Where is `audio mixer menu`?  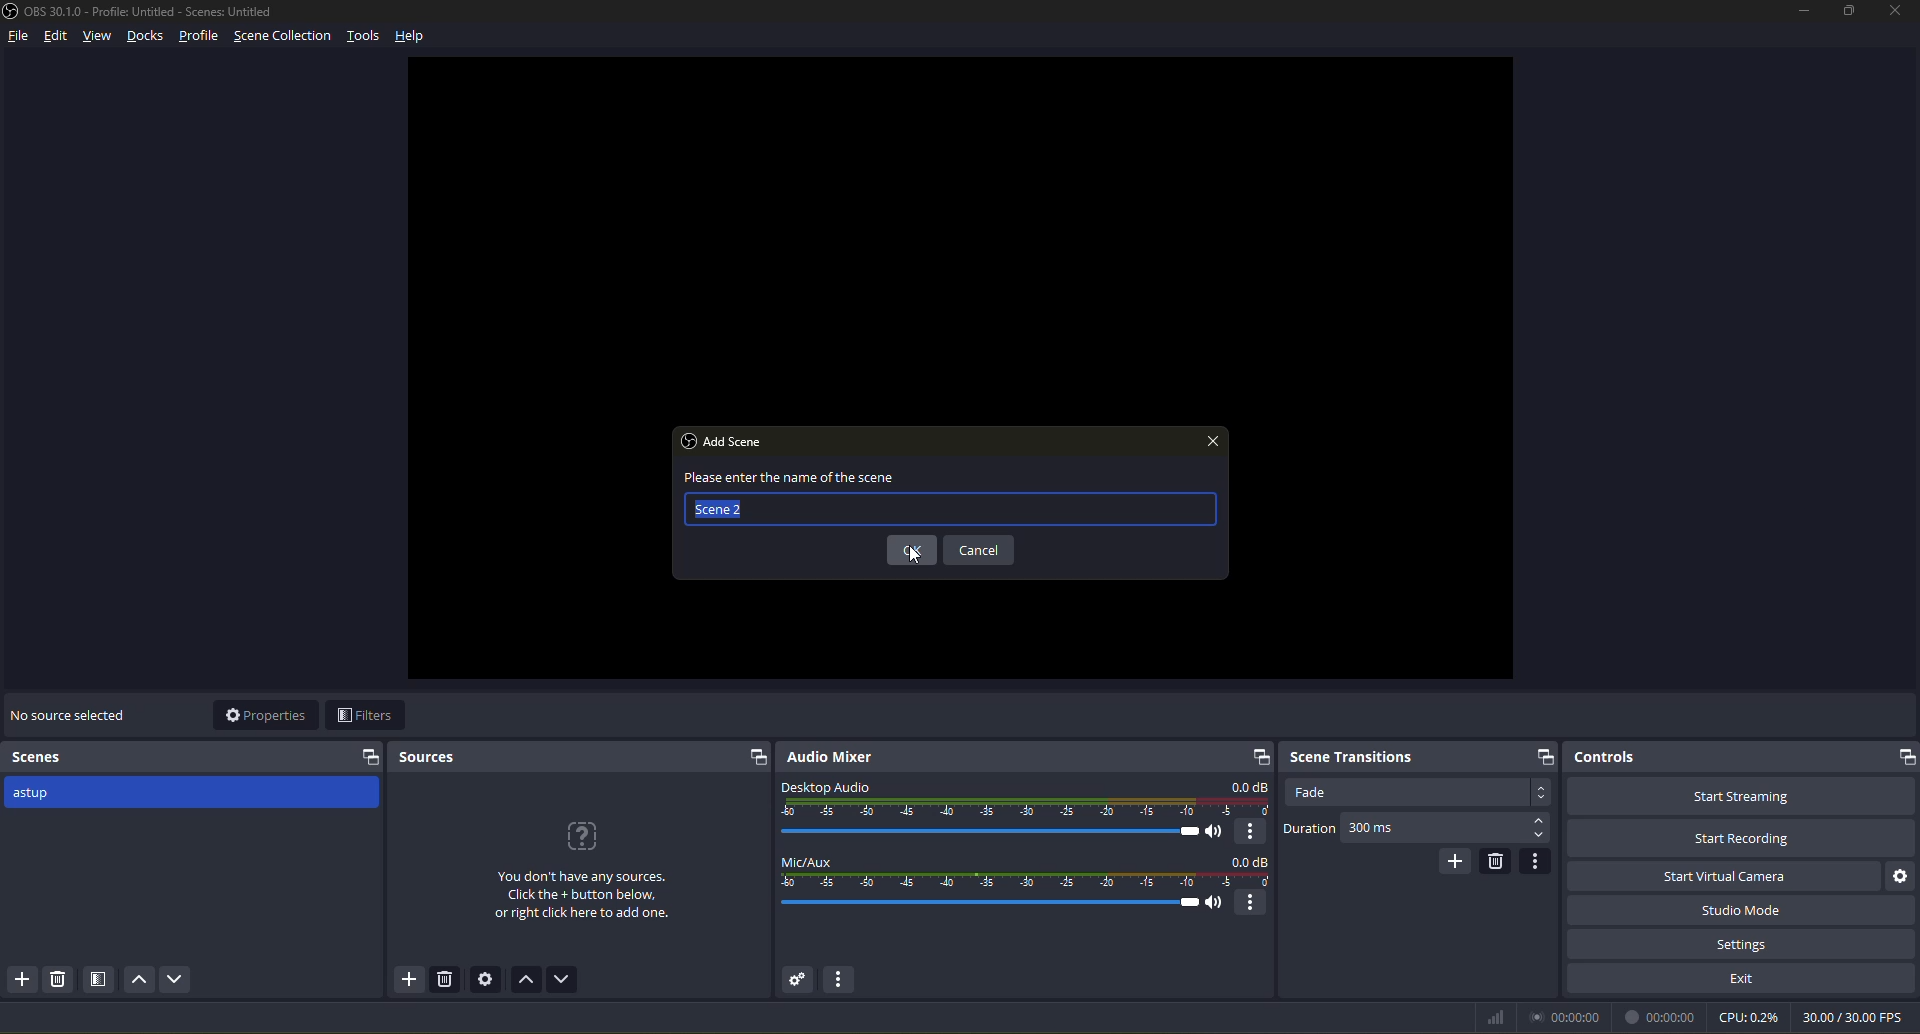 audio mixer menu is located at coordinates (840, 979).